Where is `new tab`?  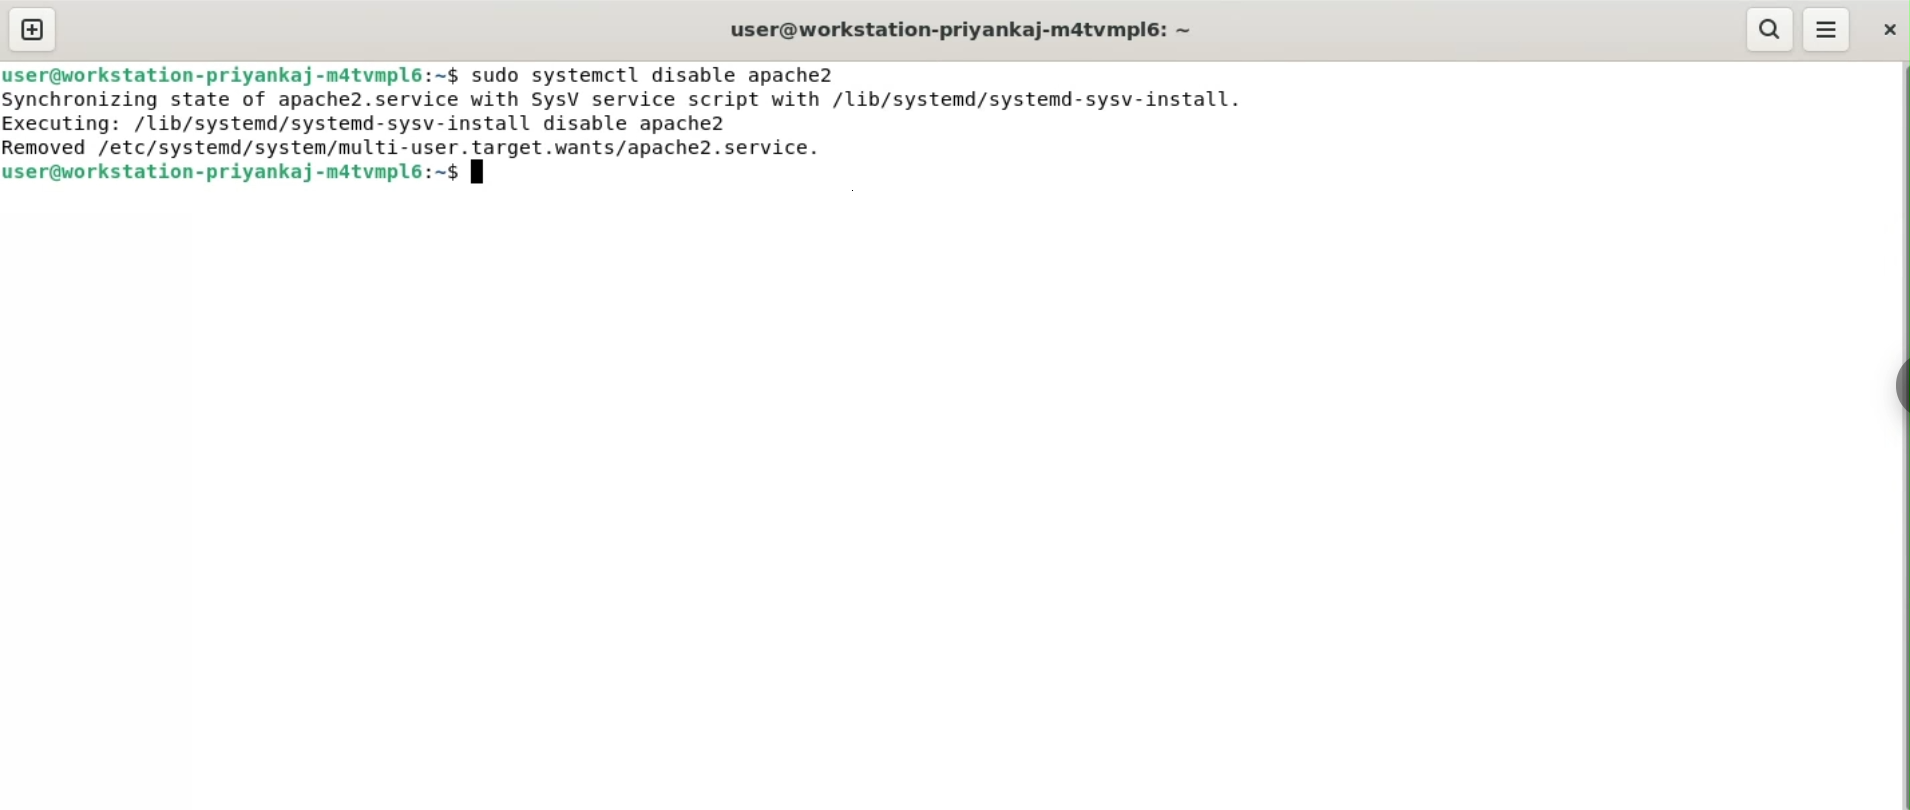 new tab is located at coordinates (34, 28).